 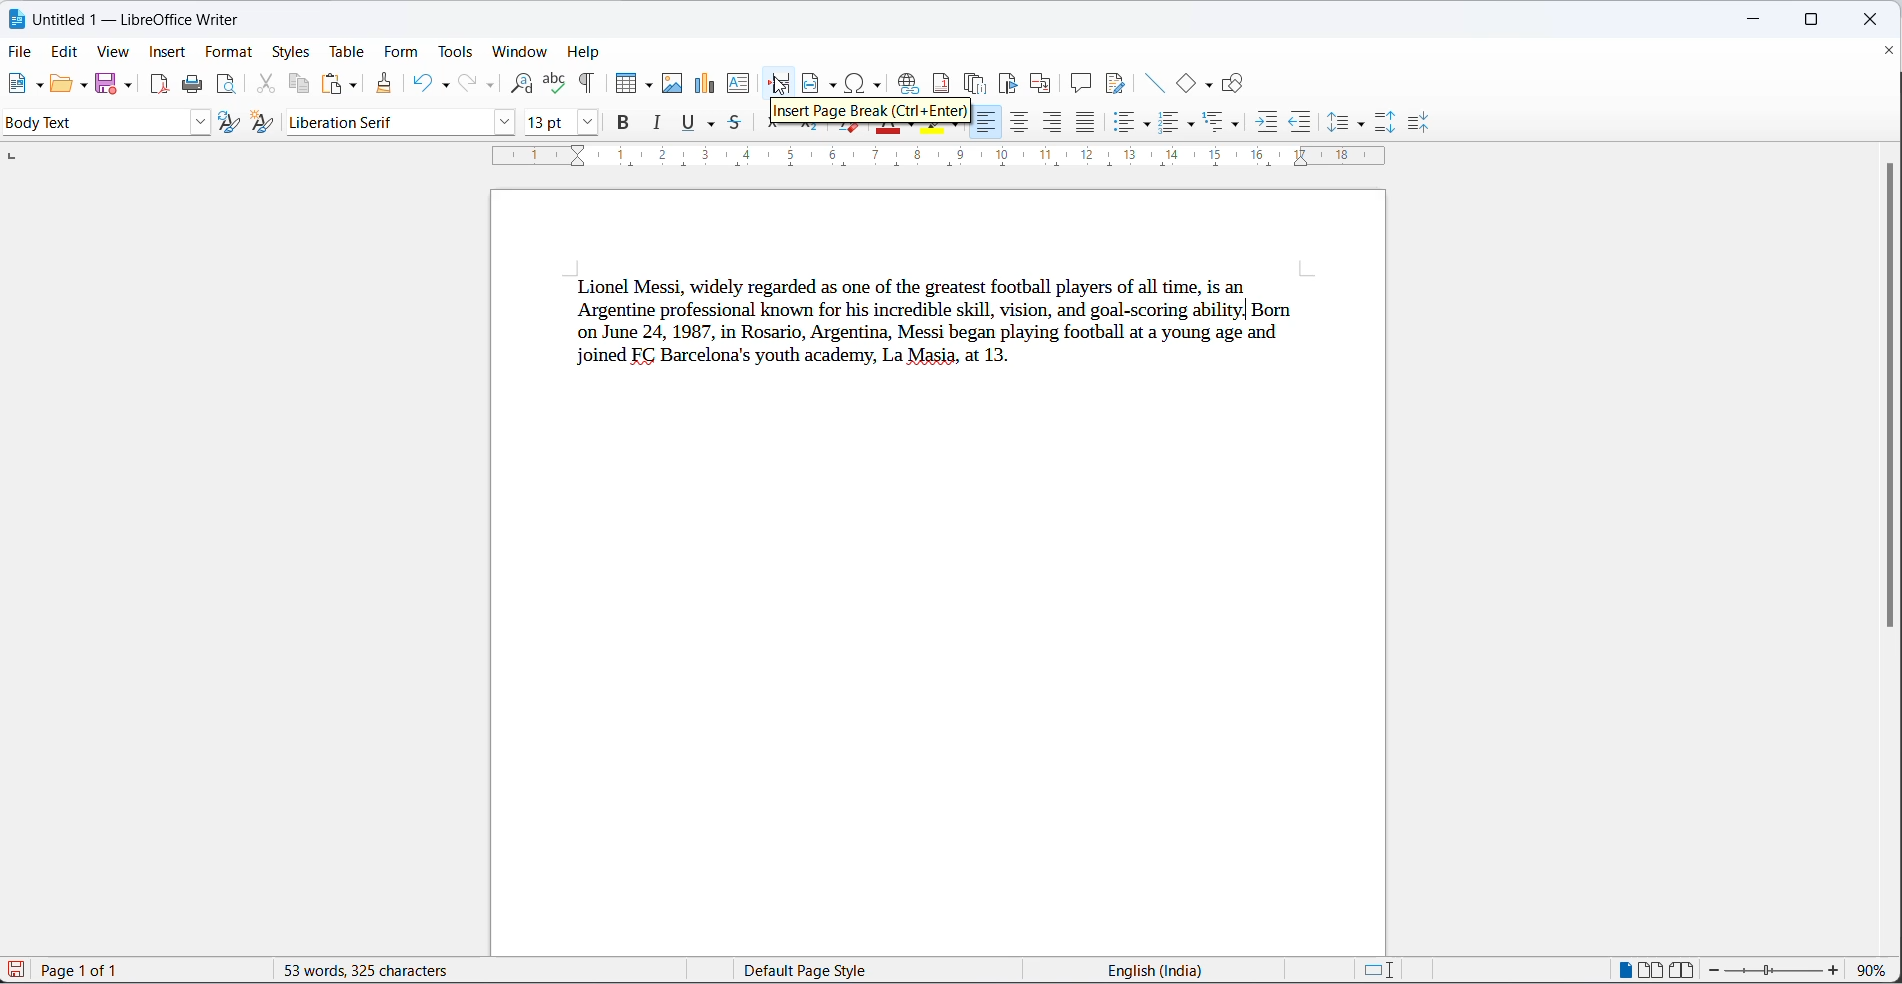 What do you see at coordinates (1191, 127) in the screenshot?
I see `toggle ordered list options` at bounding box center [1191, 127].